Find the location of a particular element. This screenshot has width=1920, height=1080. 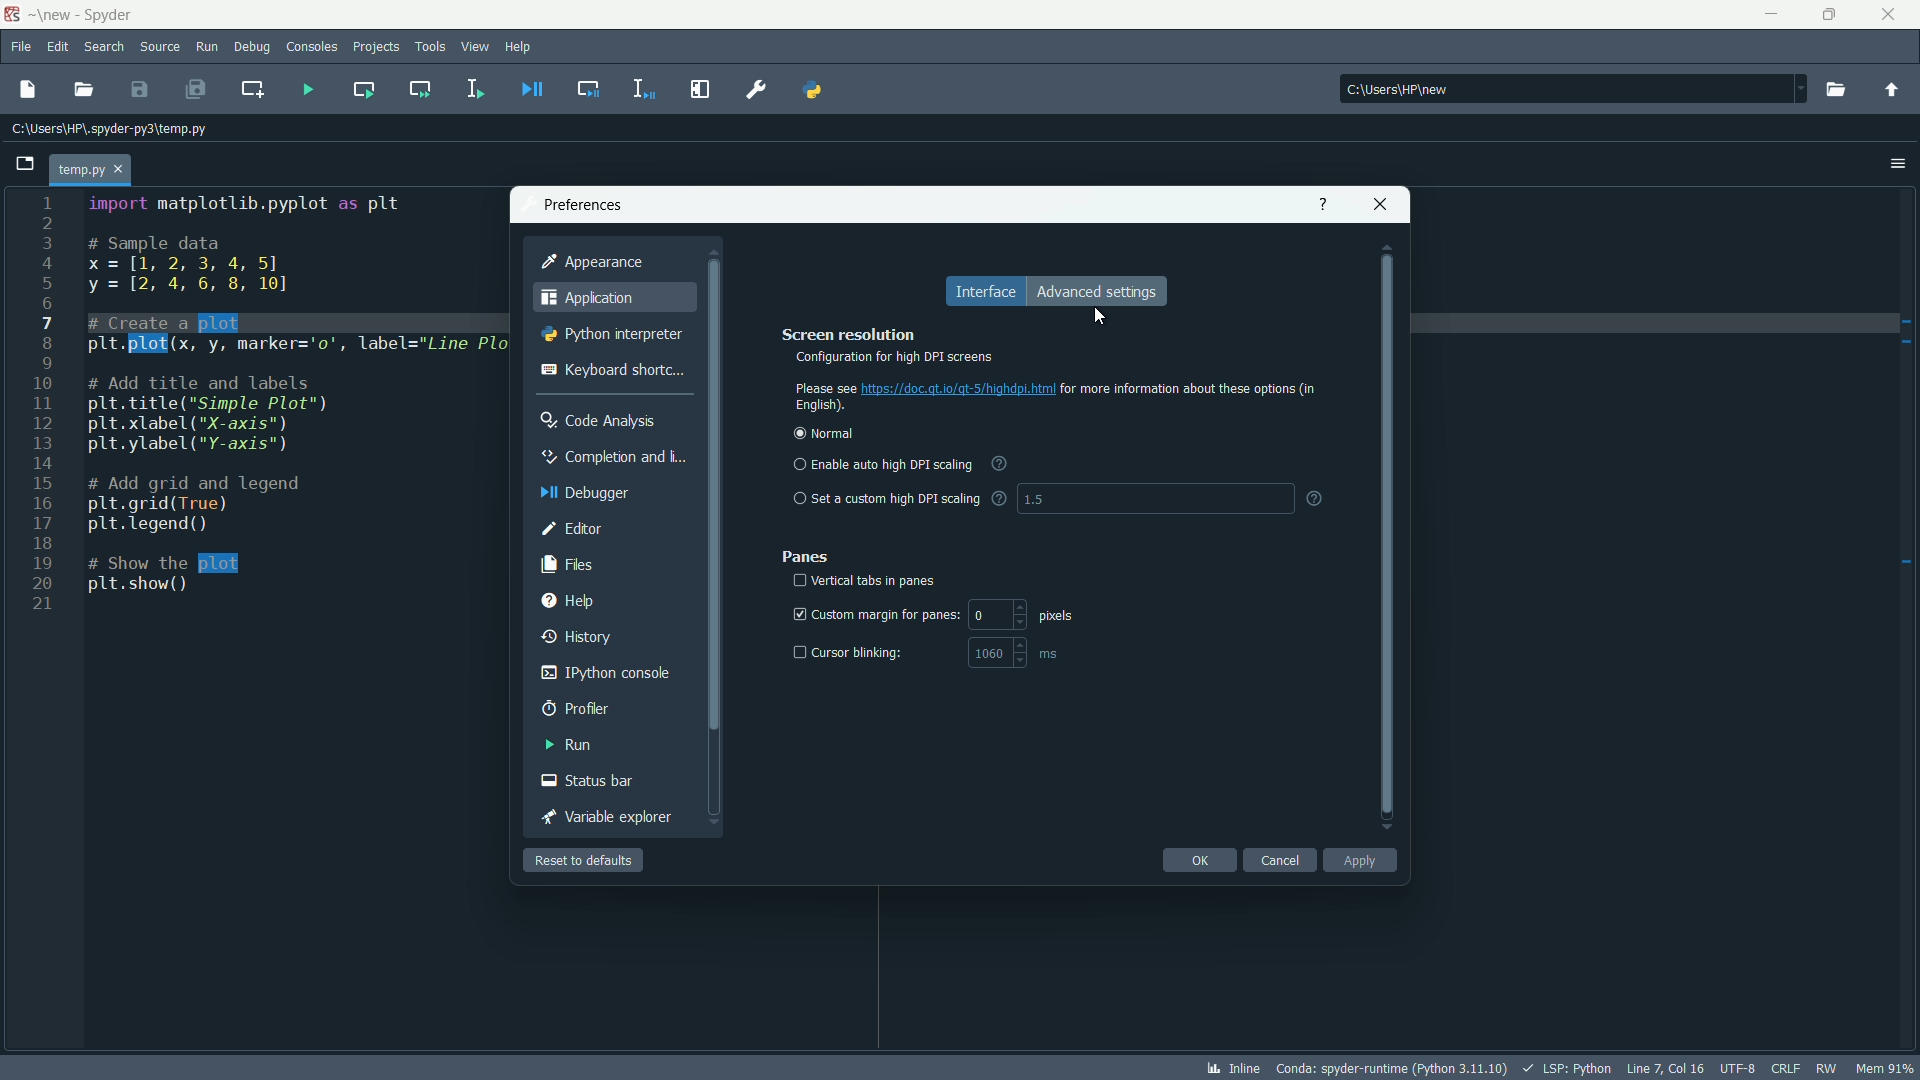

inline is located at coordinates (1232, 1067).